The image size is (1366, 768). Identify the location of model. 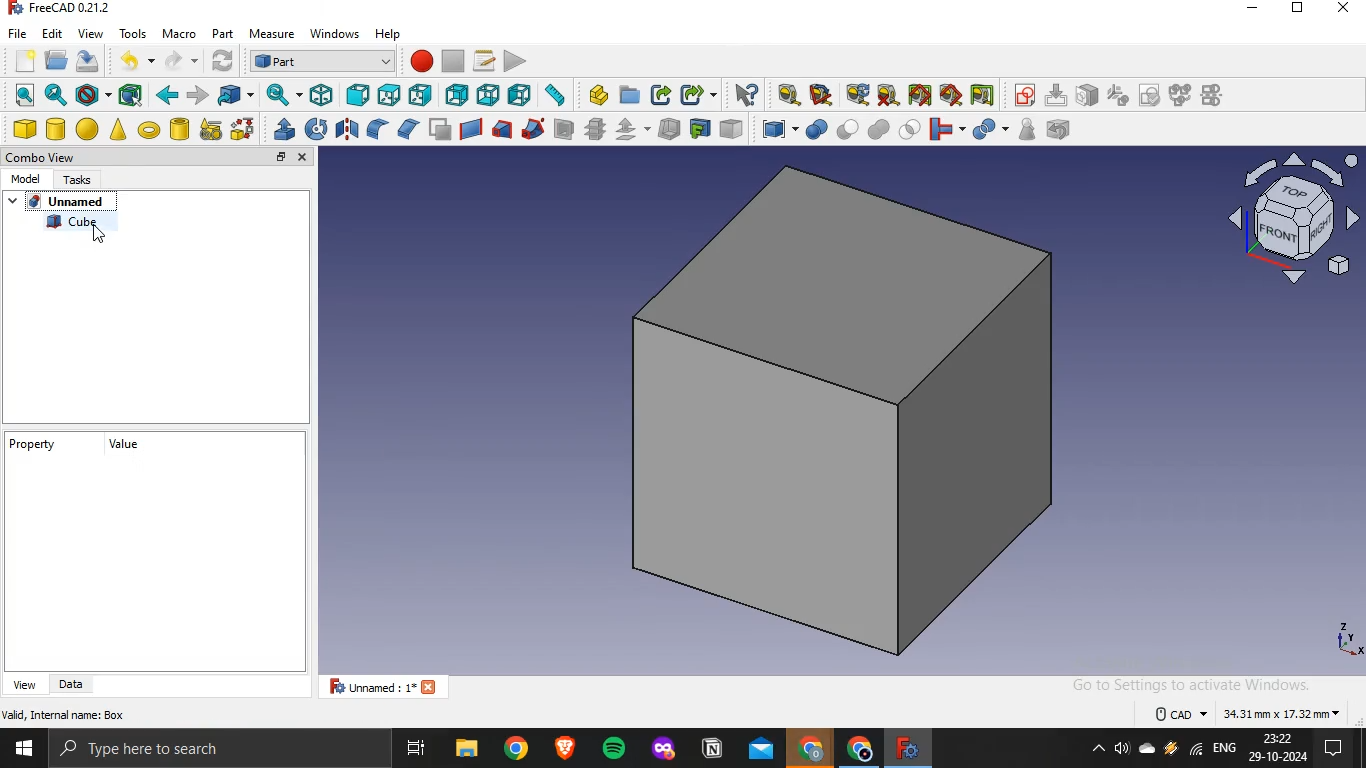
(25, 177).